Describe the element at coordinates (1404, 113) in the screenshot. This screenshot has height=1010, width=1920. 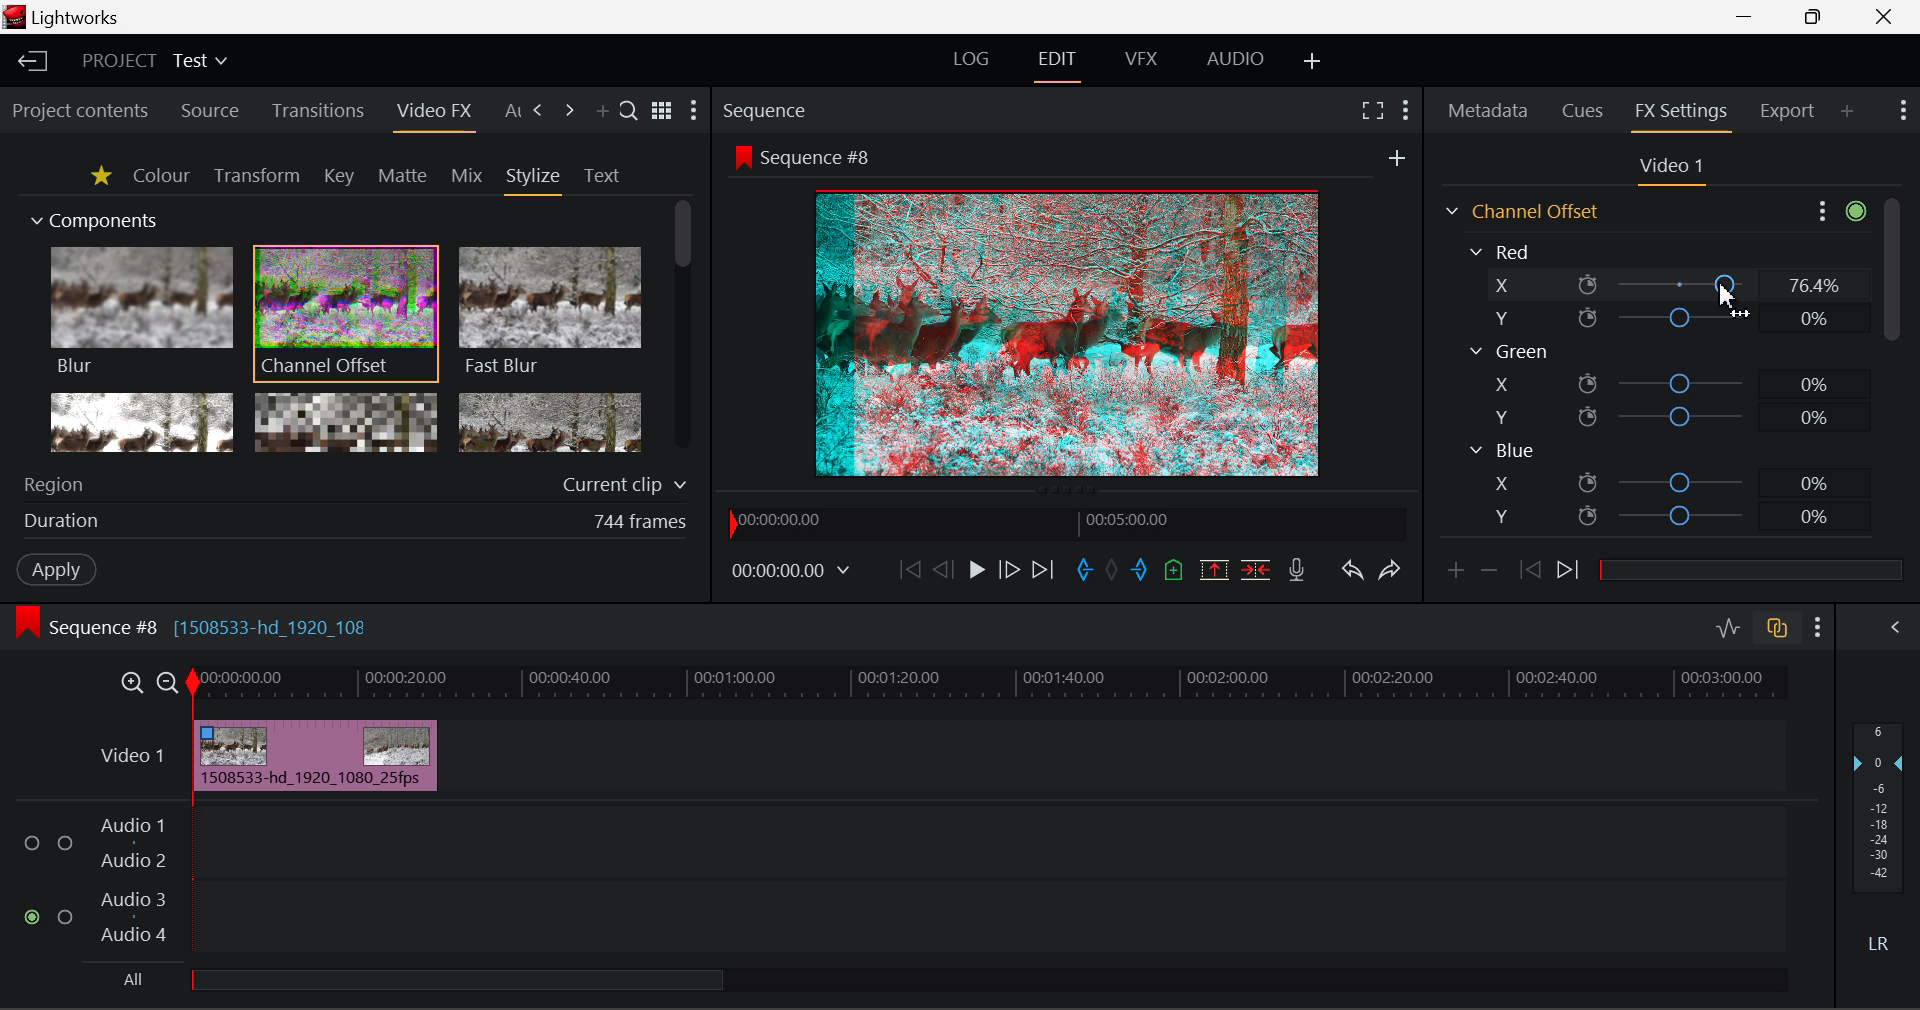
I see `Show Settings` at that location.